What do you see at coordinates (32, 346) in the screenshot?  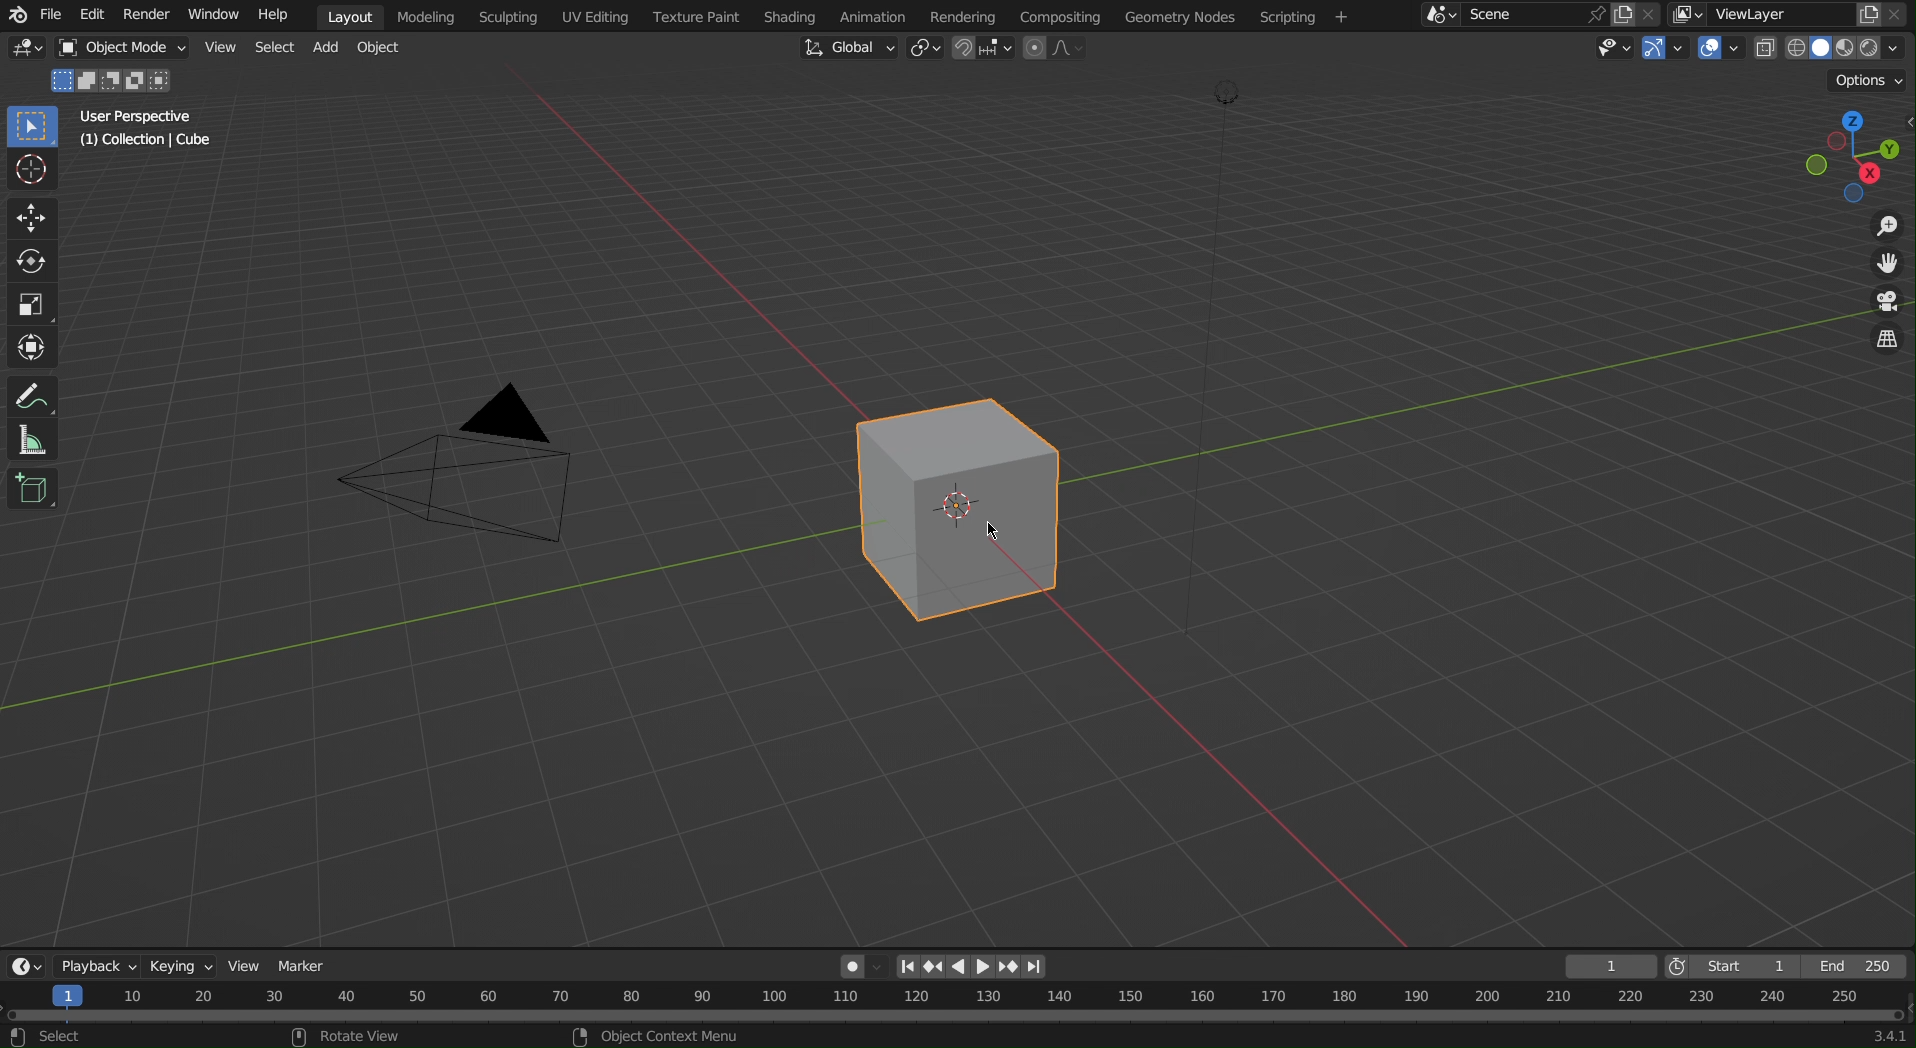 I see `Transform` at bounding box center [32, 346].